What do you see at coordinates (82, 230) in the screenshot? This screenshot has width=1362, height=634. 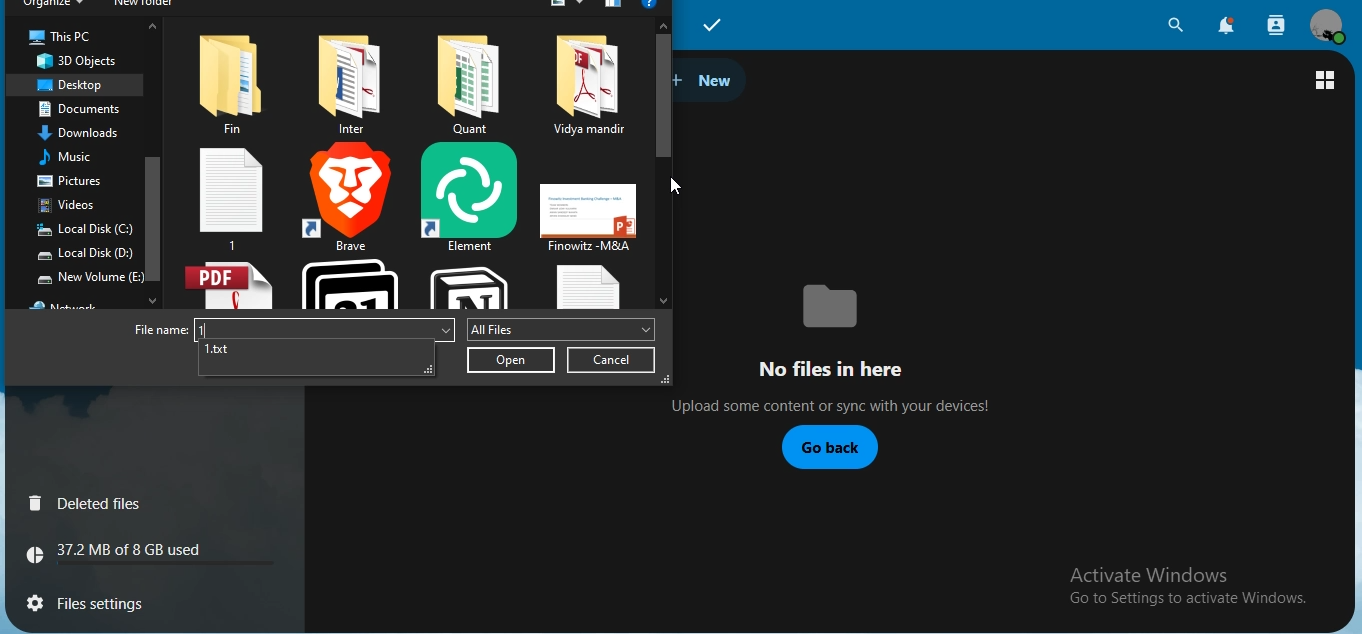 I see `local disk C` at bounding box center [82, 230].